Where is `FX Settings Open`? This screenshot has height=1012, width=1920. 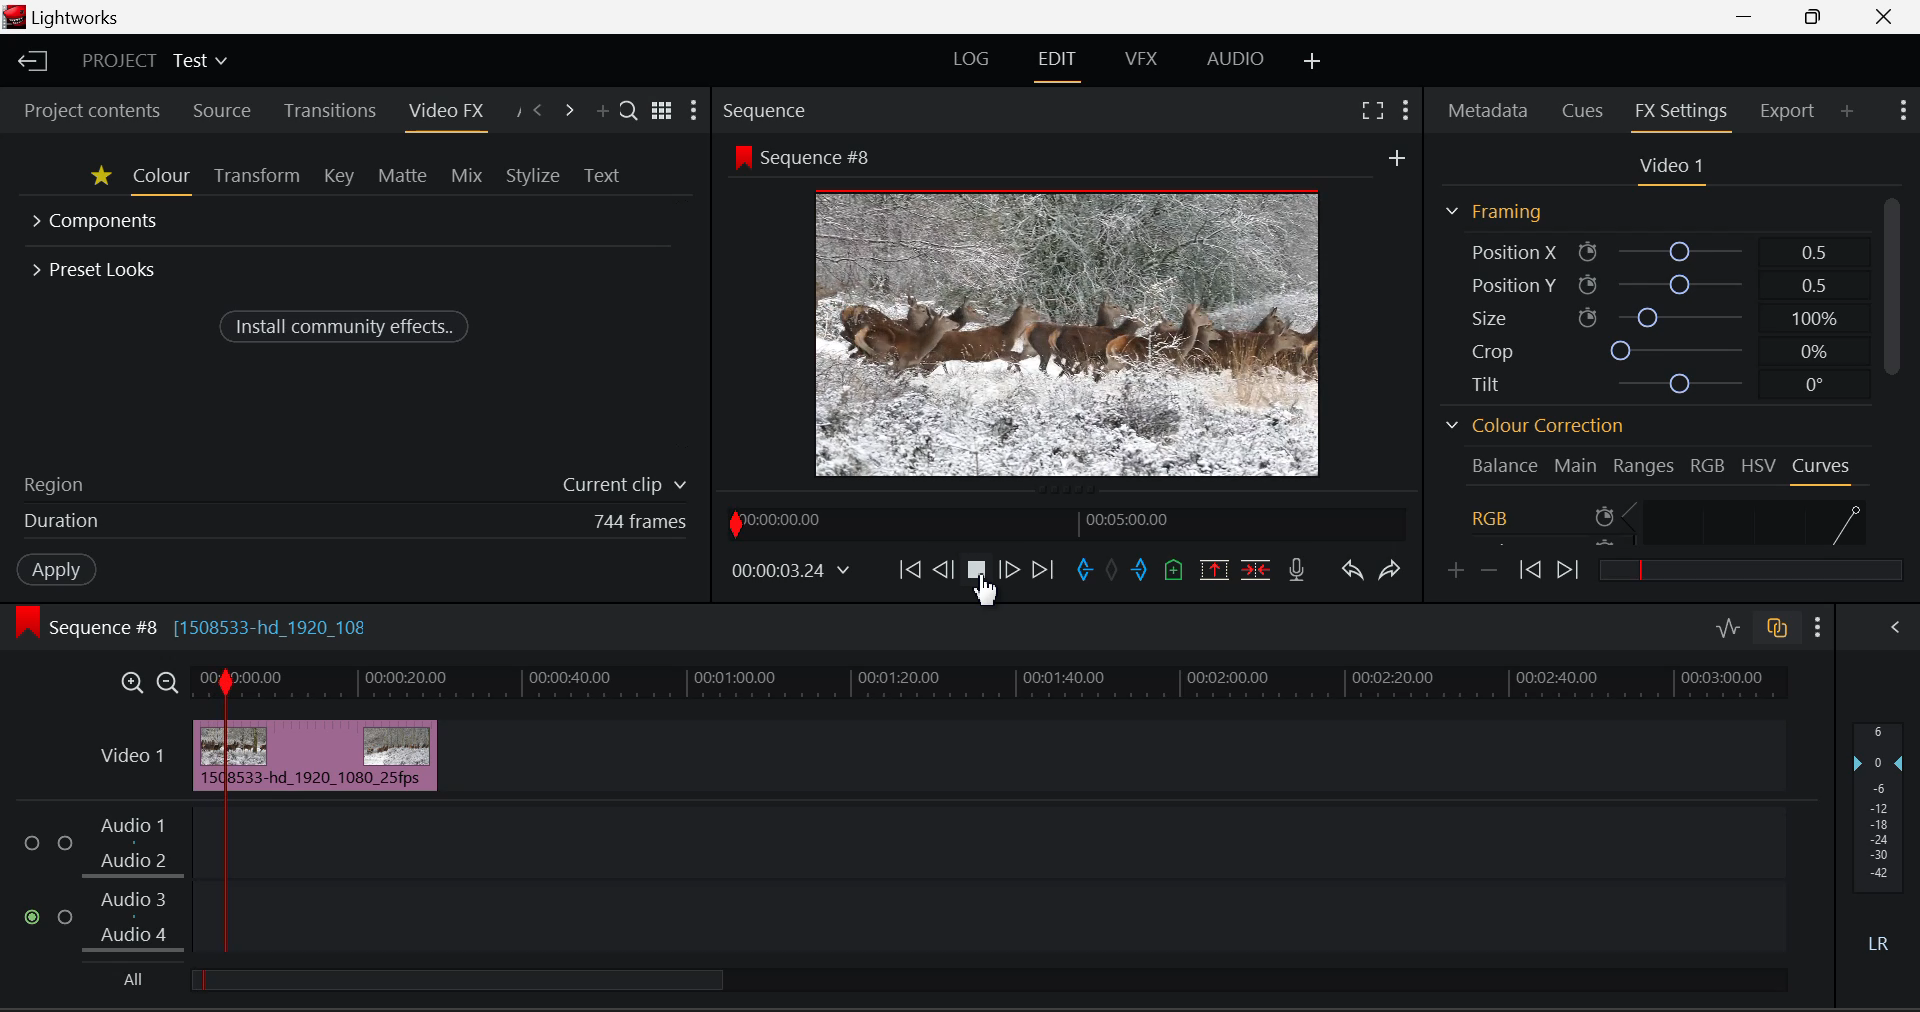 FX Settings Open is located at coordinates (1681, 113).